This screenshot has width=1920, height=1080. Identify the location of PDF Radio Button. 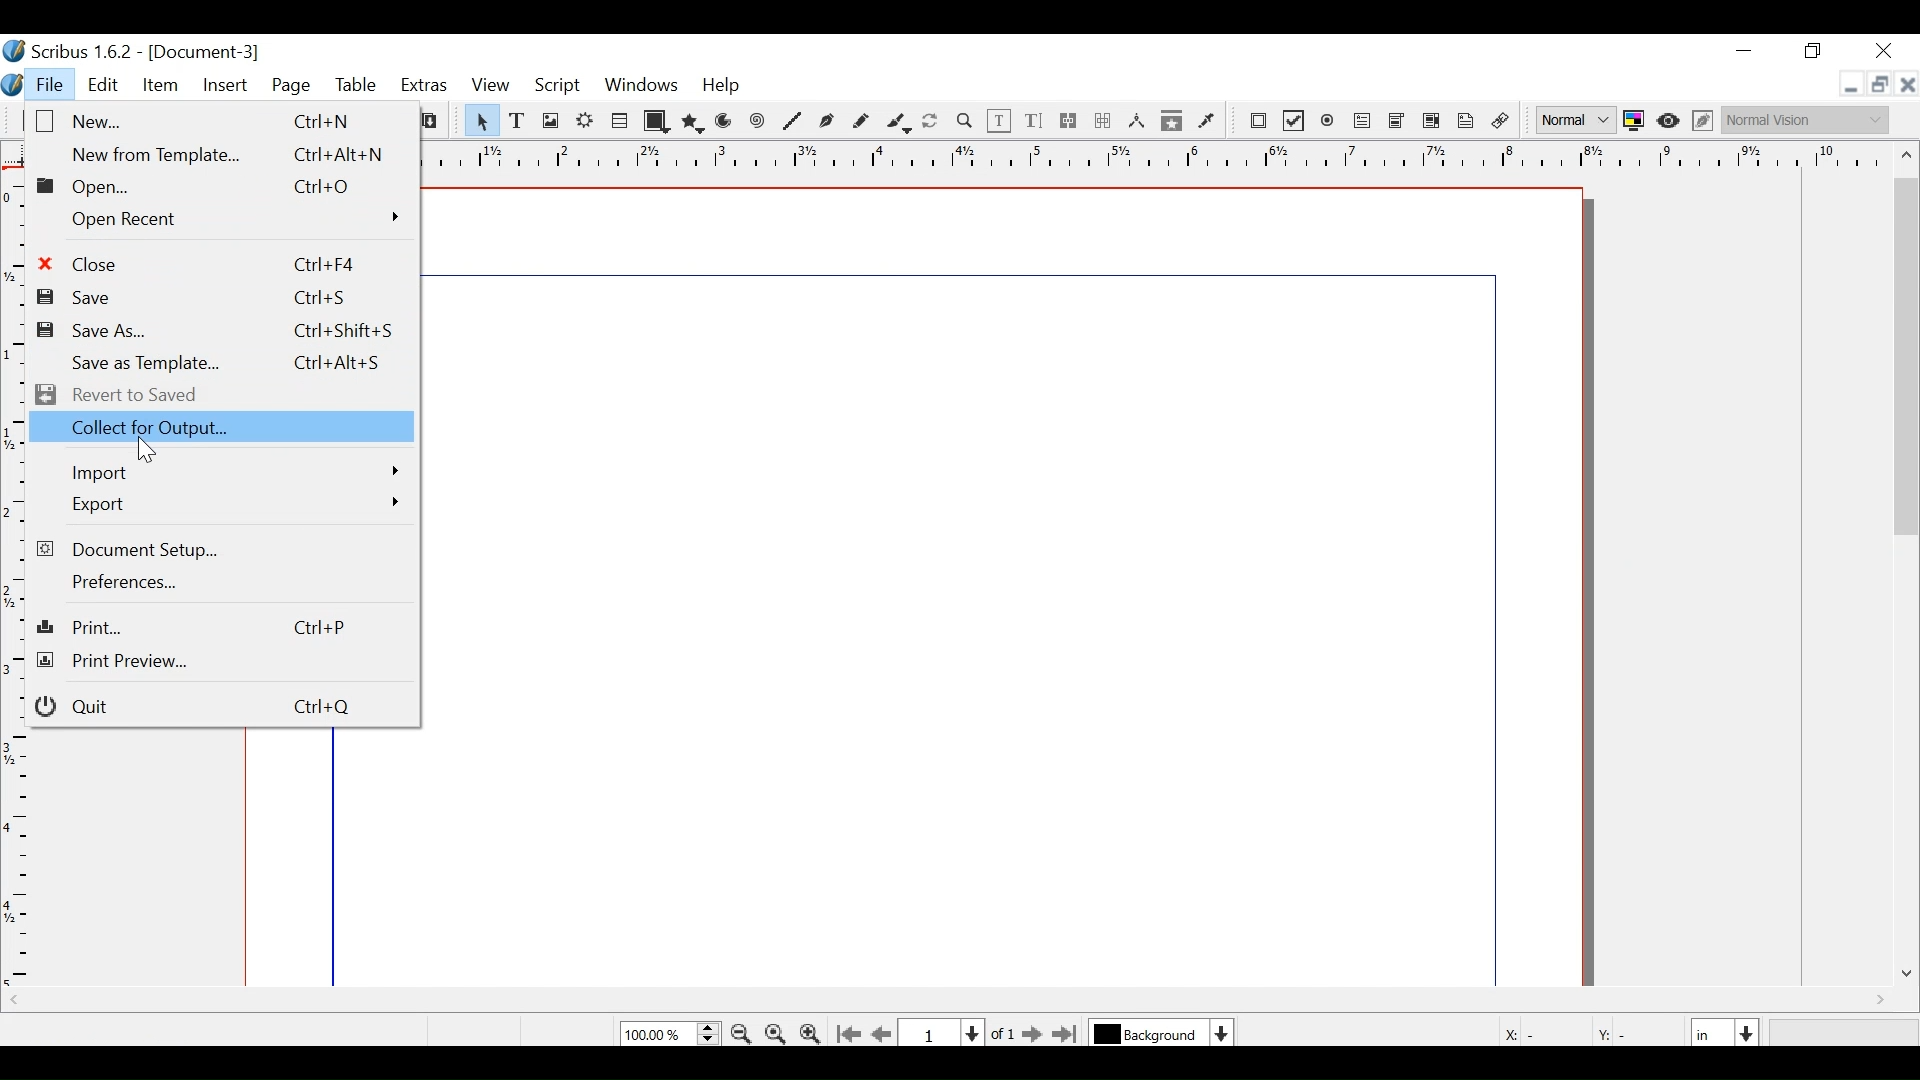
(1328, 121).